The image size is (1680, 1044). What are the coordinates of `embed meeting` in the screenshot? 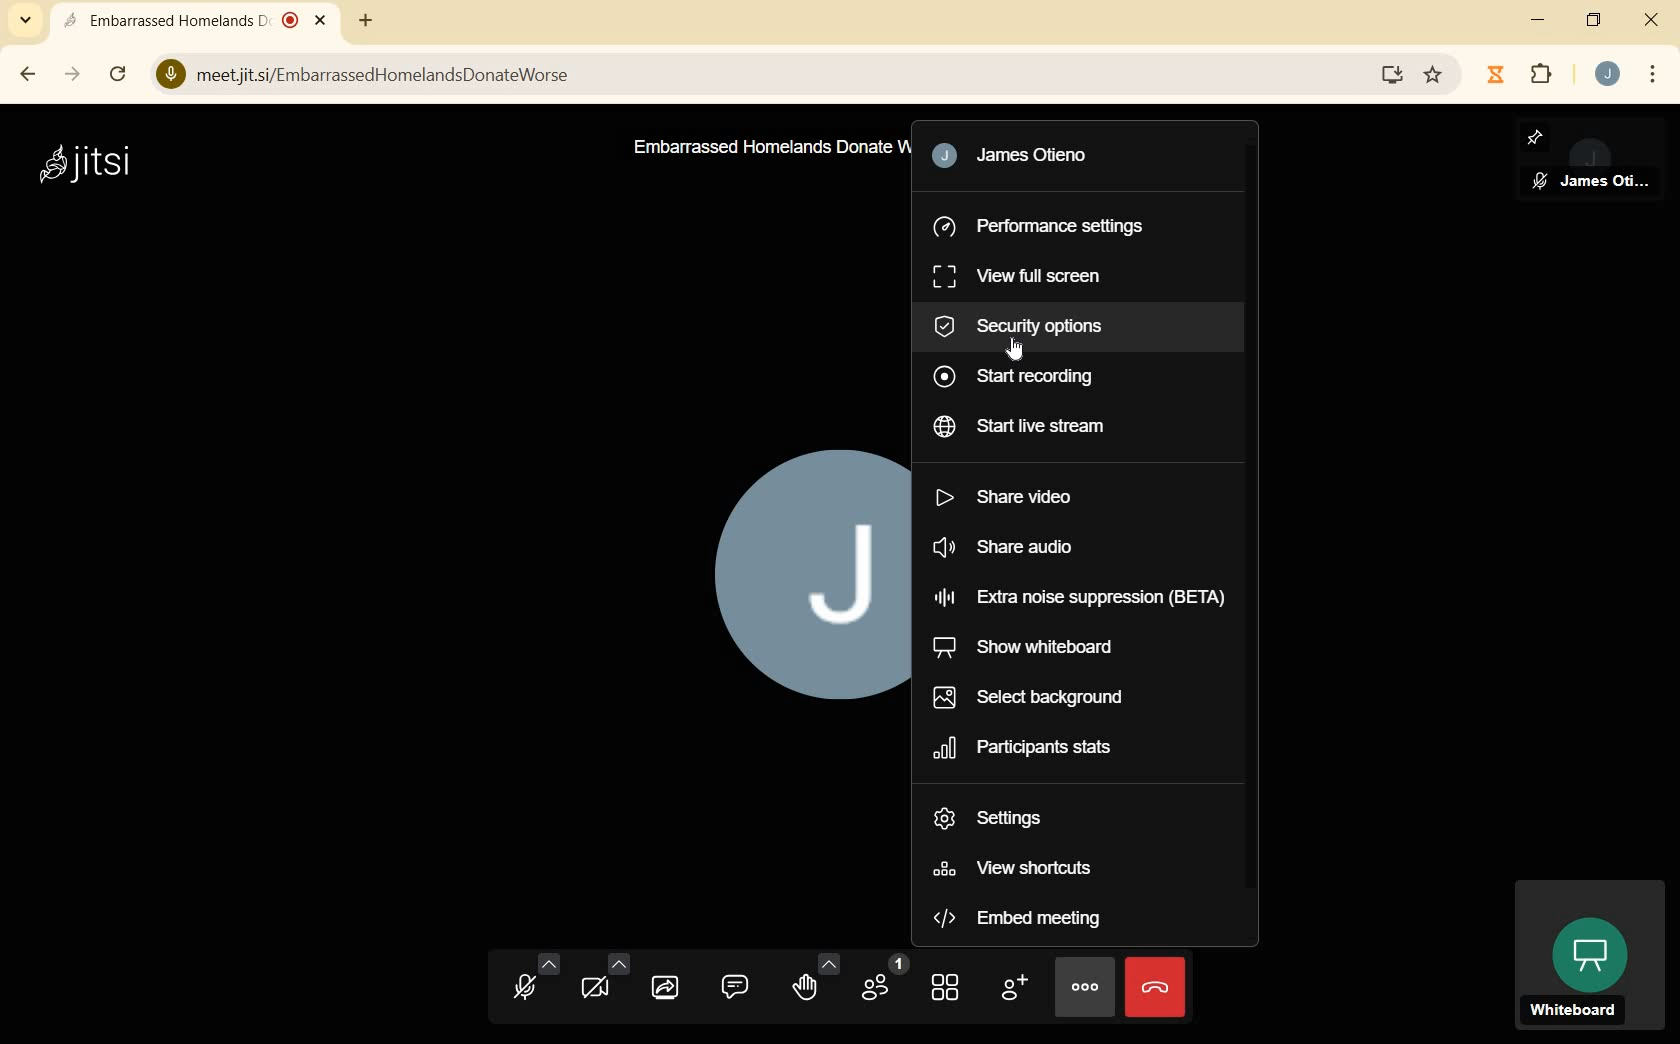 It's located at (1022, 920).